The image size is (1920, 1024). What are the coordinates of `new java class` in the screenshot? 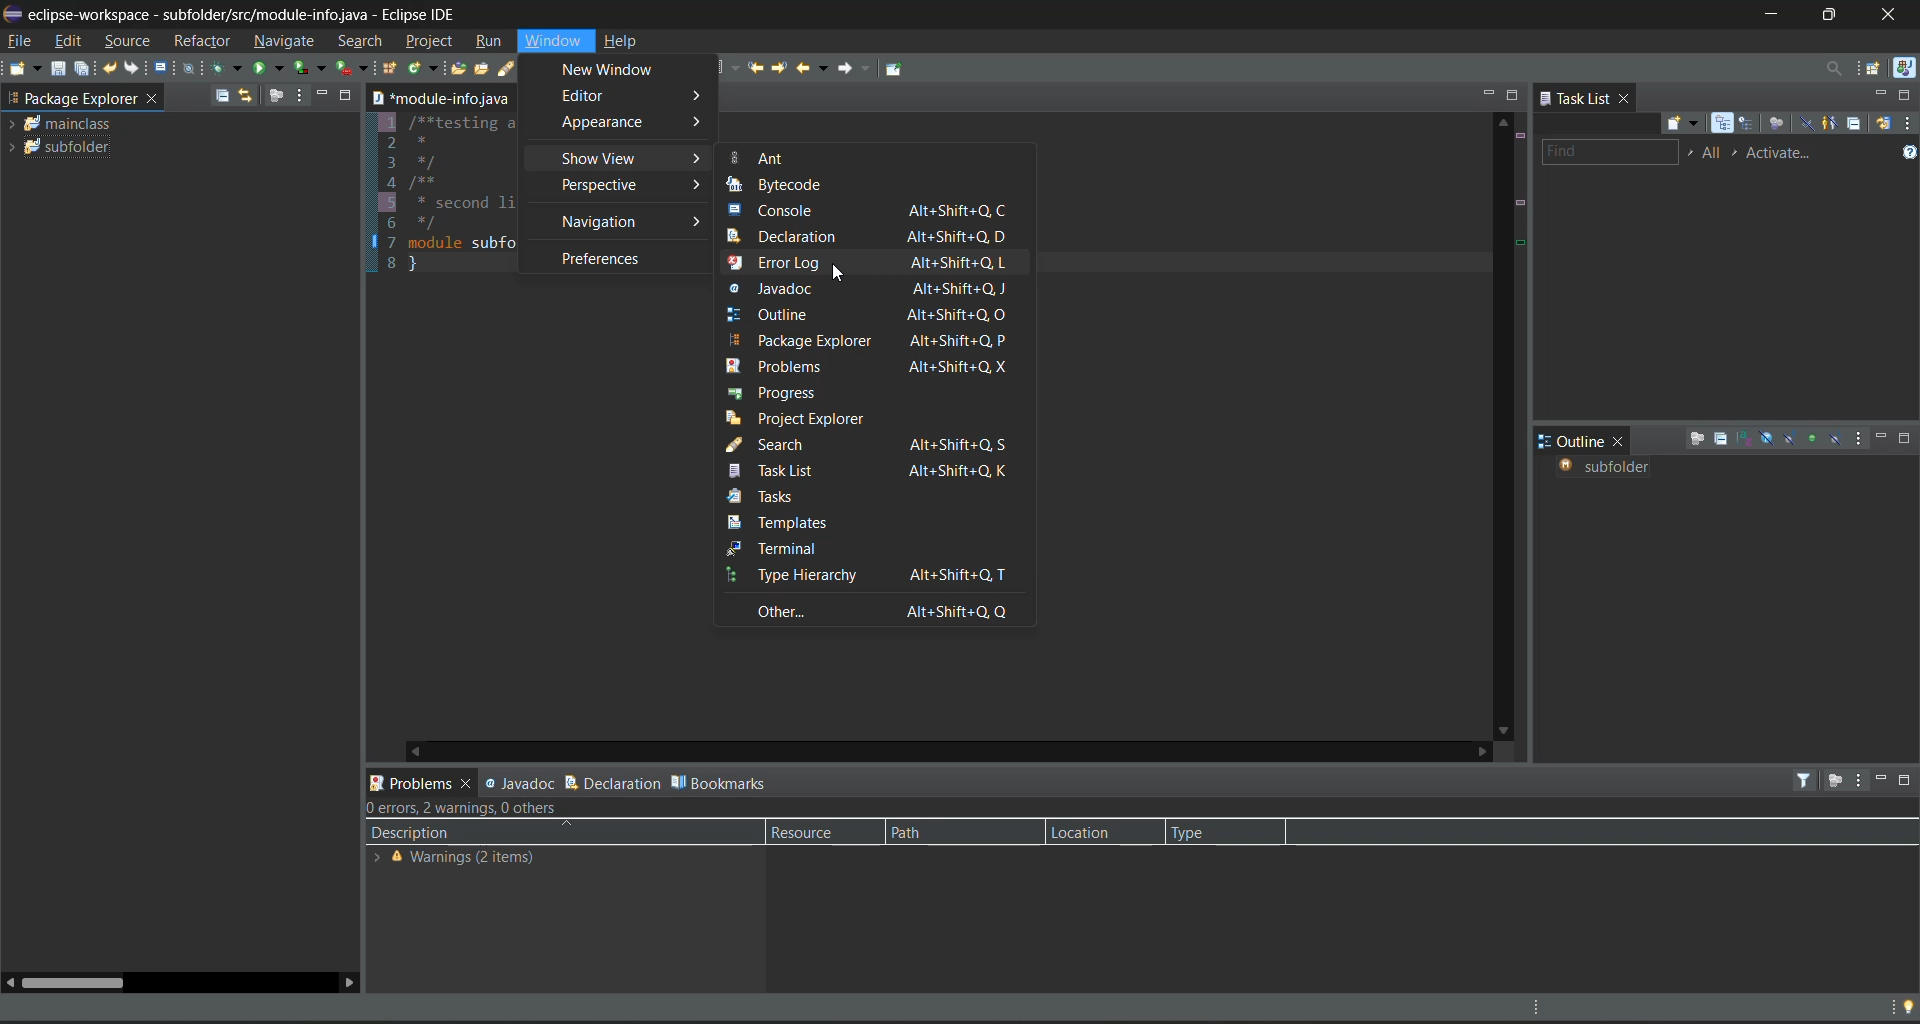 It's located at (422, 67).